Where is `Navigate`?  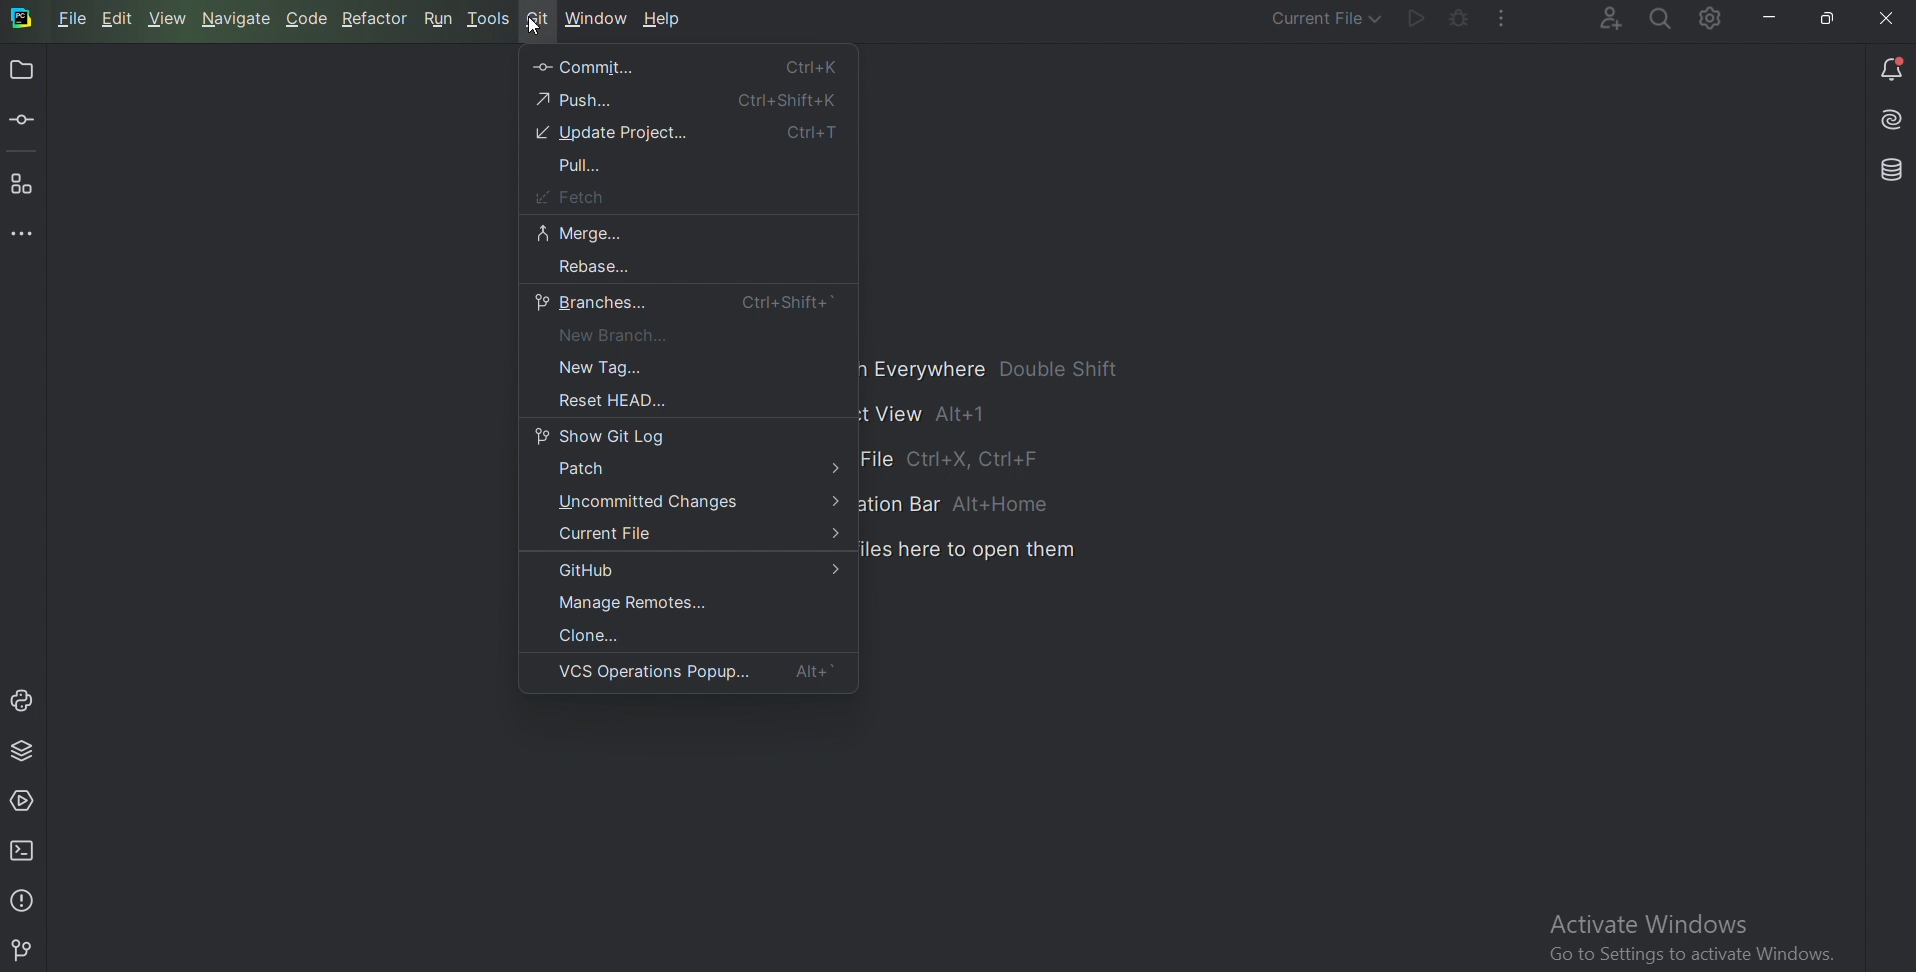 Navigate is located at coordinates (237, 19).